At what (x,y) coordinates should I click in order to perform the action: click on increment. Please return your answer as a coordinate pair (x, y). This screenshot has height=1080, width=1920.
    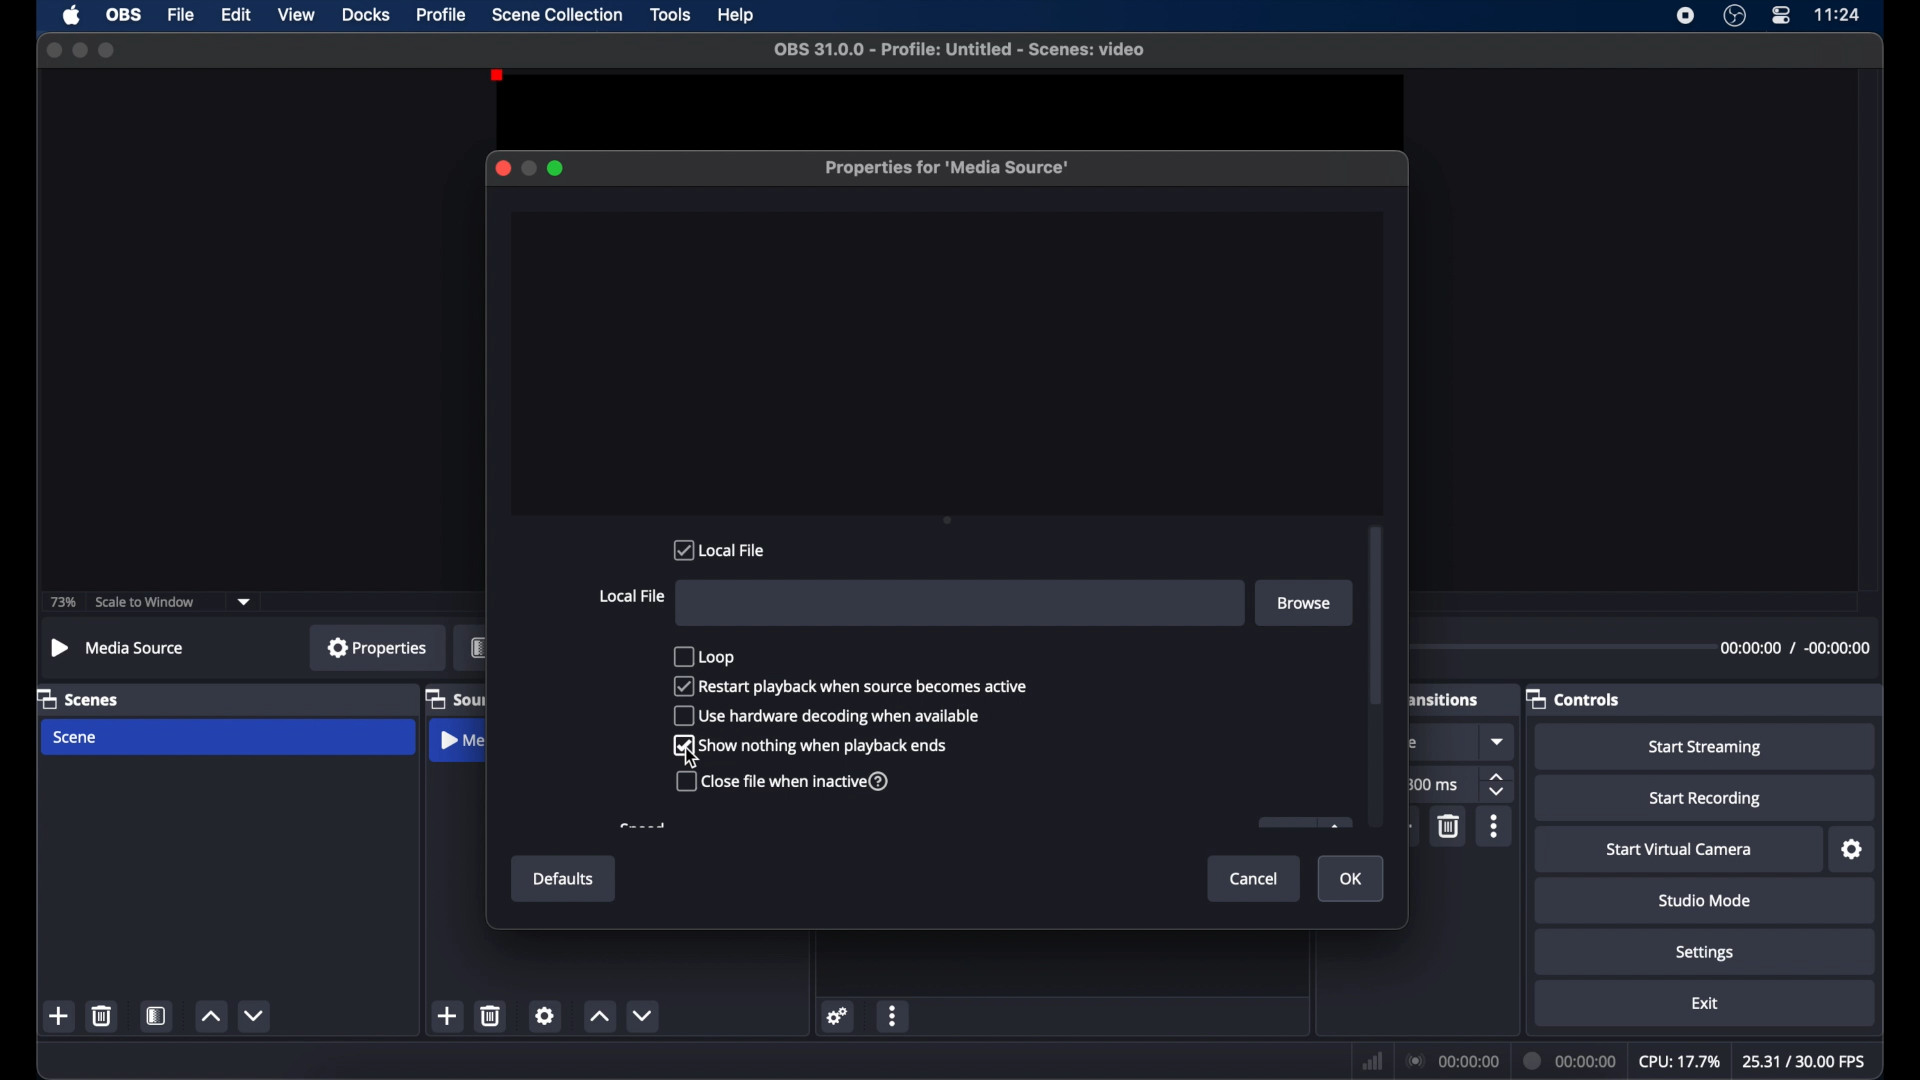
    Looking at the image, I should click on (599, 1017).